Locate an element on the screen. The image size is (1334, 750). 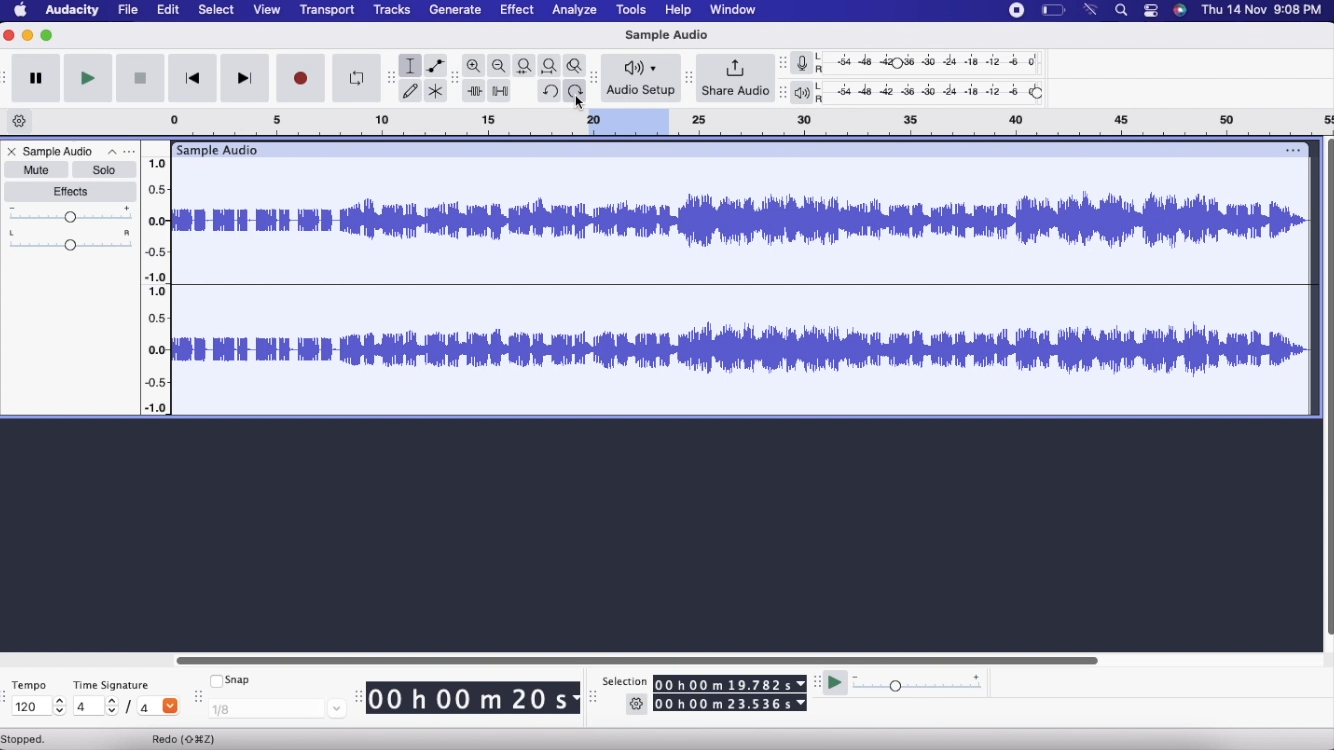
Trim outside selection is located at coordinates (474, 90).